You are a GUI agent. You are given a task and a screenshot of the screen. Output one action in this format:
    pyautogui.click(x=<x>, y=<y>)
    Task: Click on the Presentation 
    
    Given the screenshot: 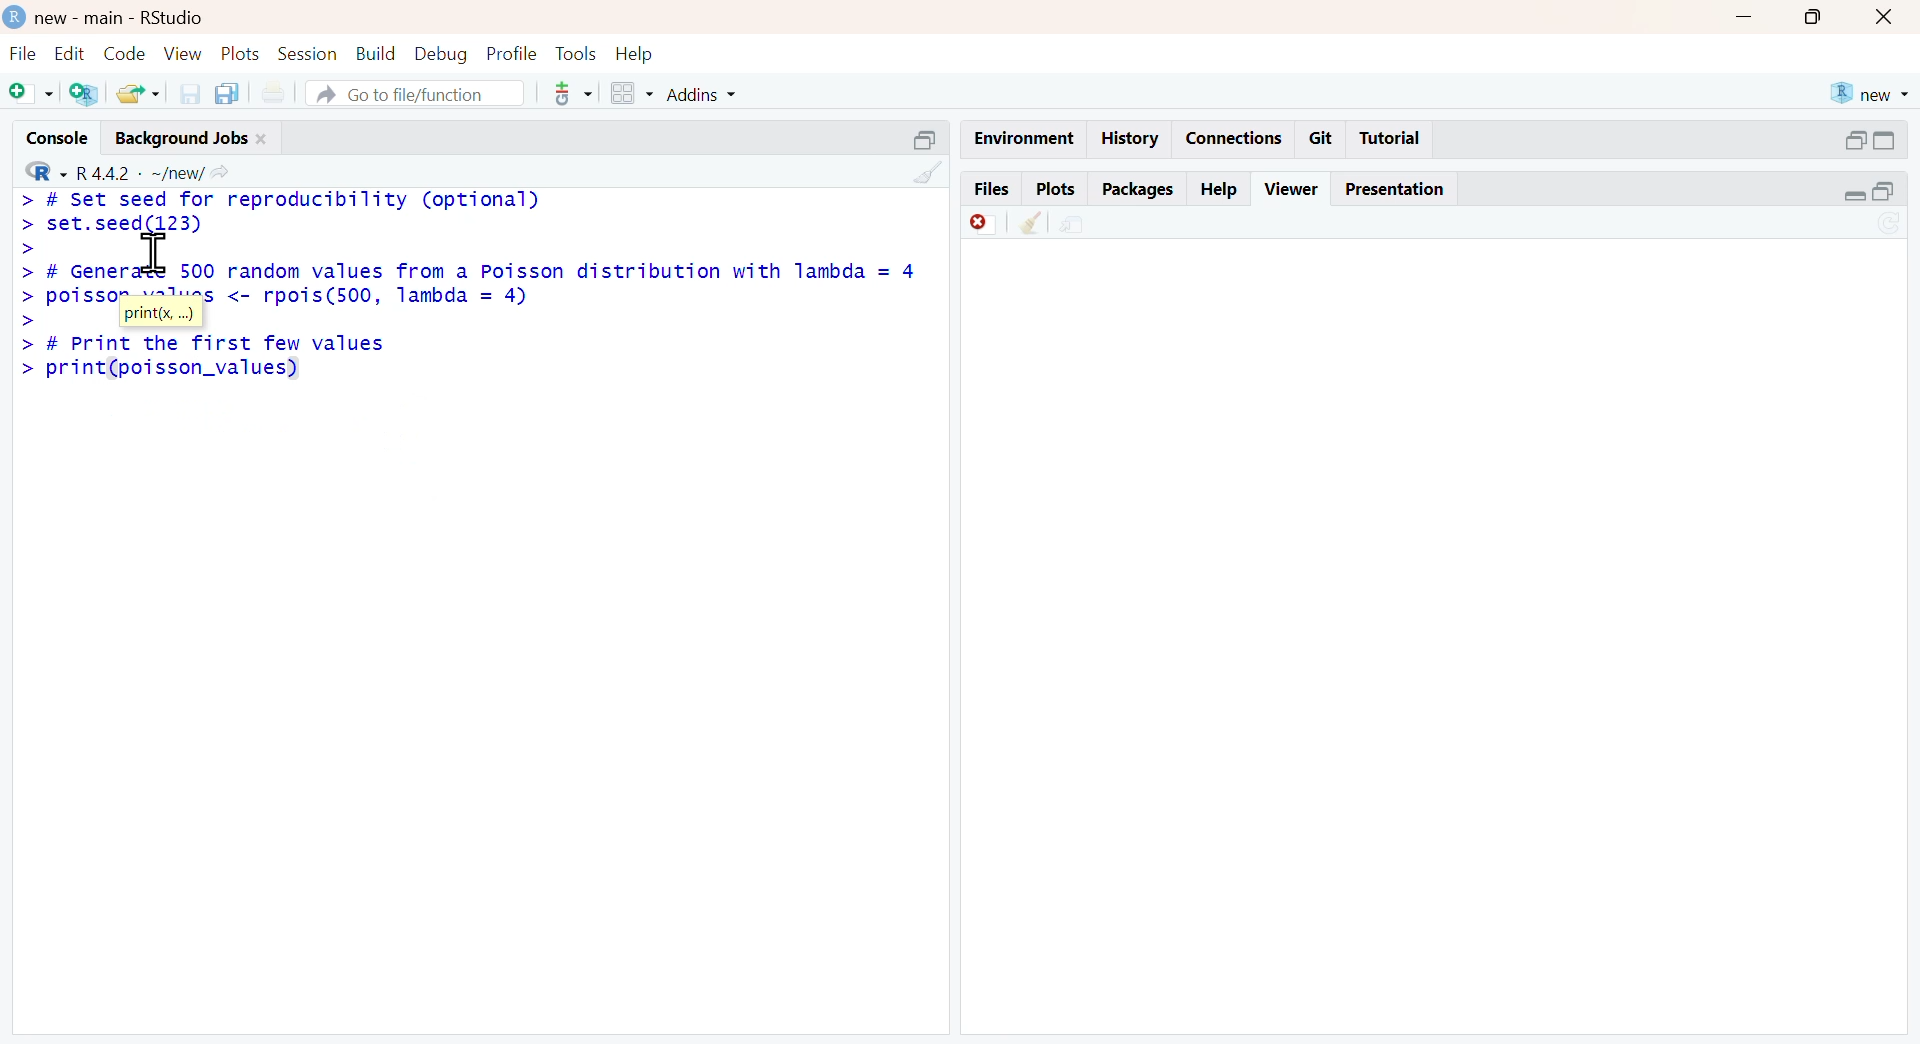 What is the action you would take?
    pyautogui.click(x=1395, y=189)
    